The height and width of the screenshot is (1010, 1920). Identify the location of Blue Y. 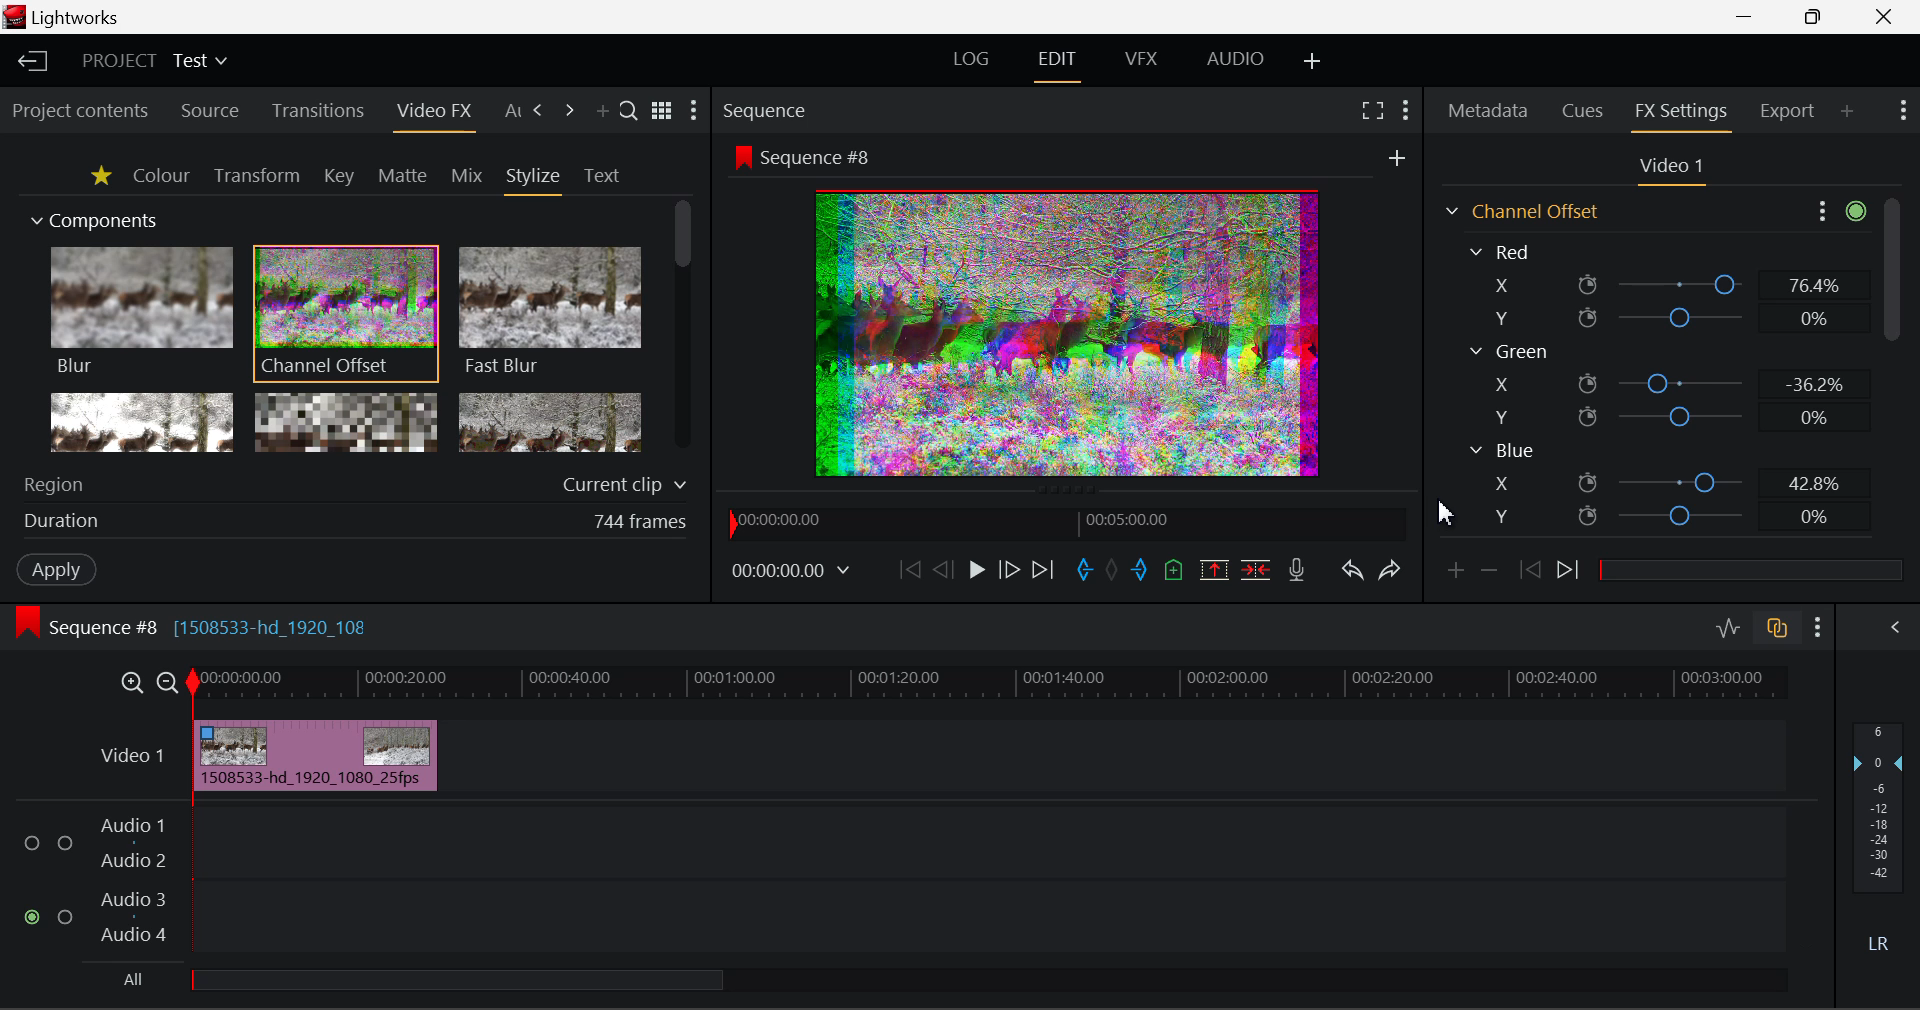
(1667, 513).